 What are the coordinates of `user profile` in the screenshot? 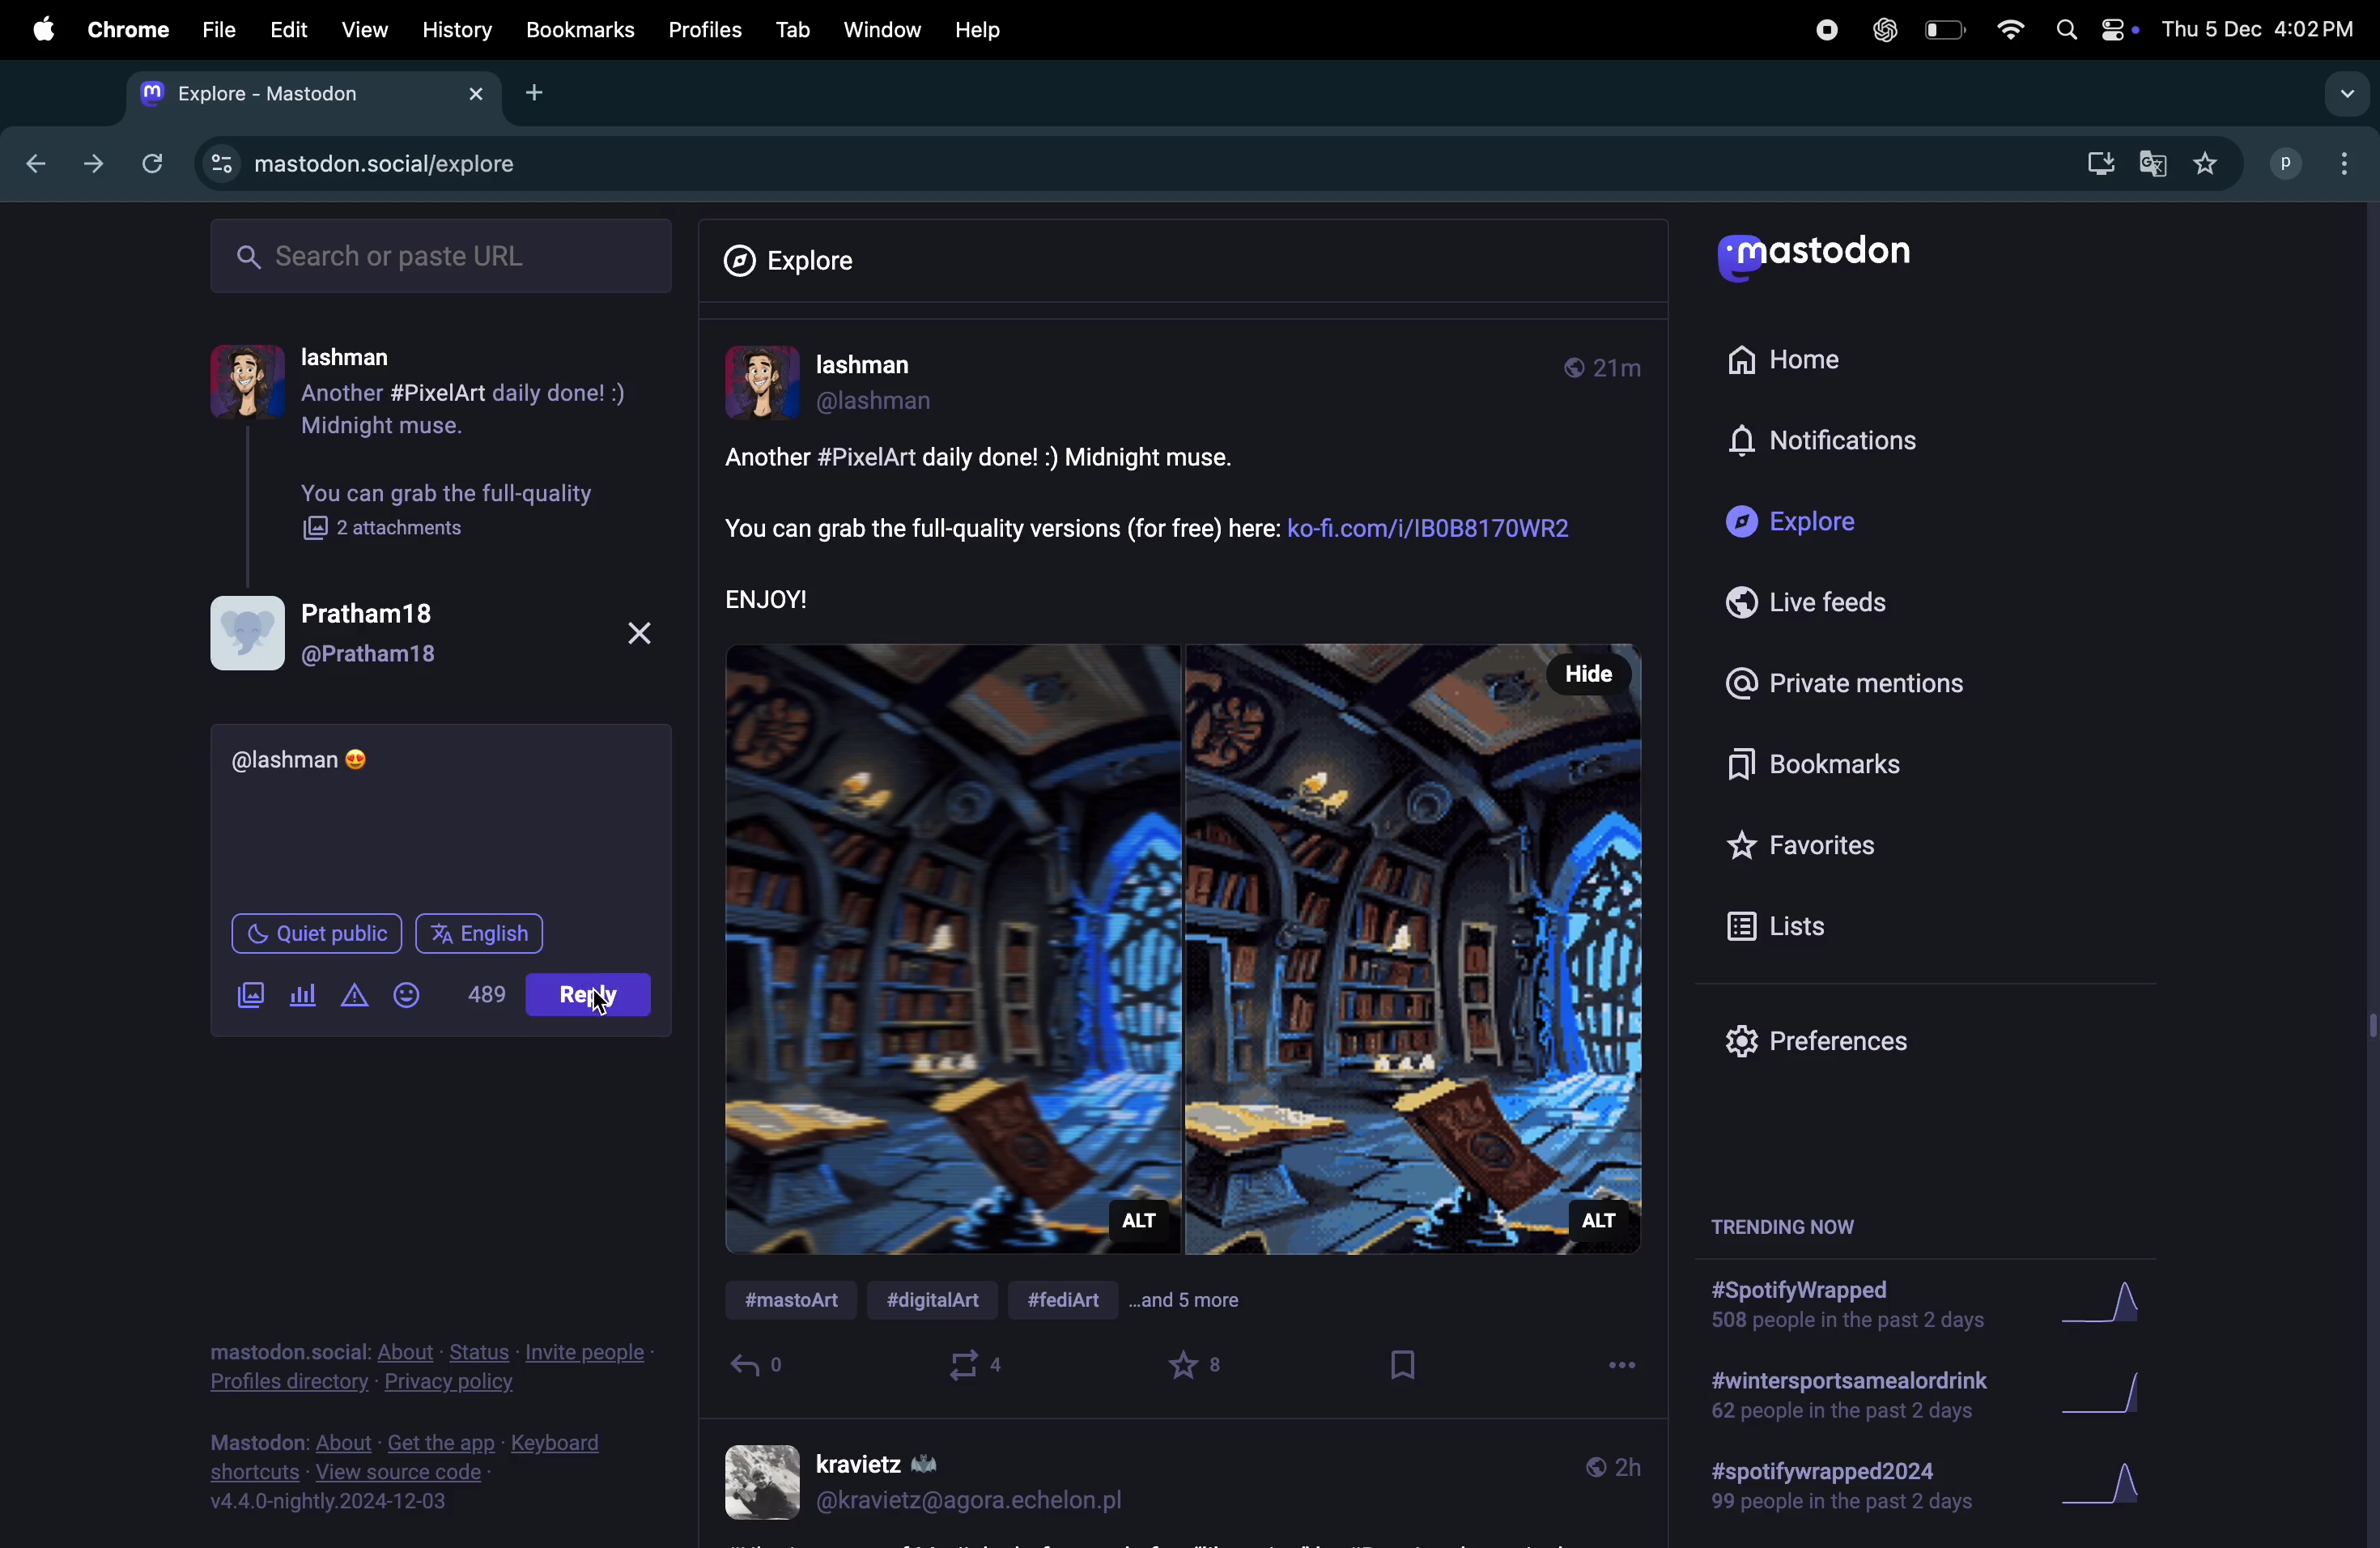 It's located at (429, 638).